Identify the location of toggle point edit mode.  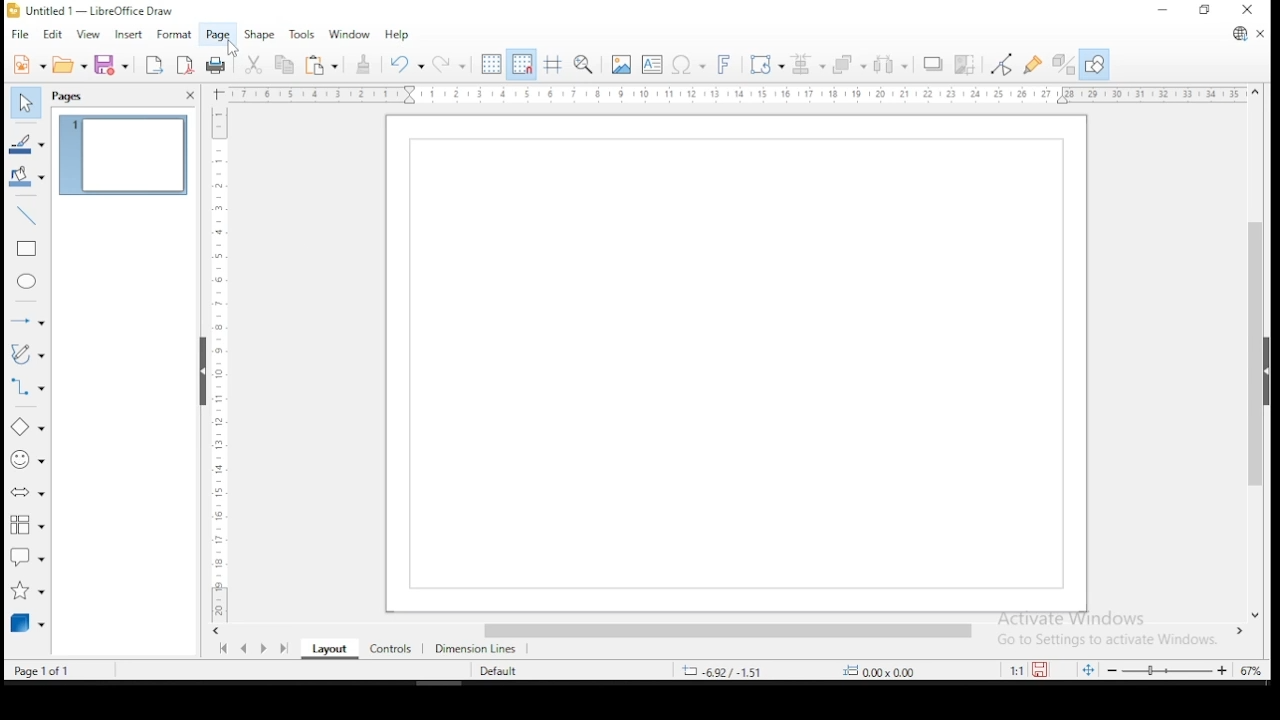
(1004, 64).